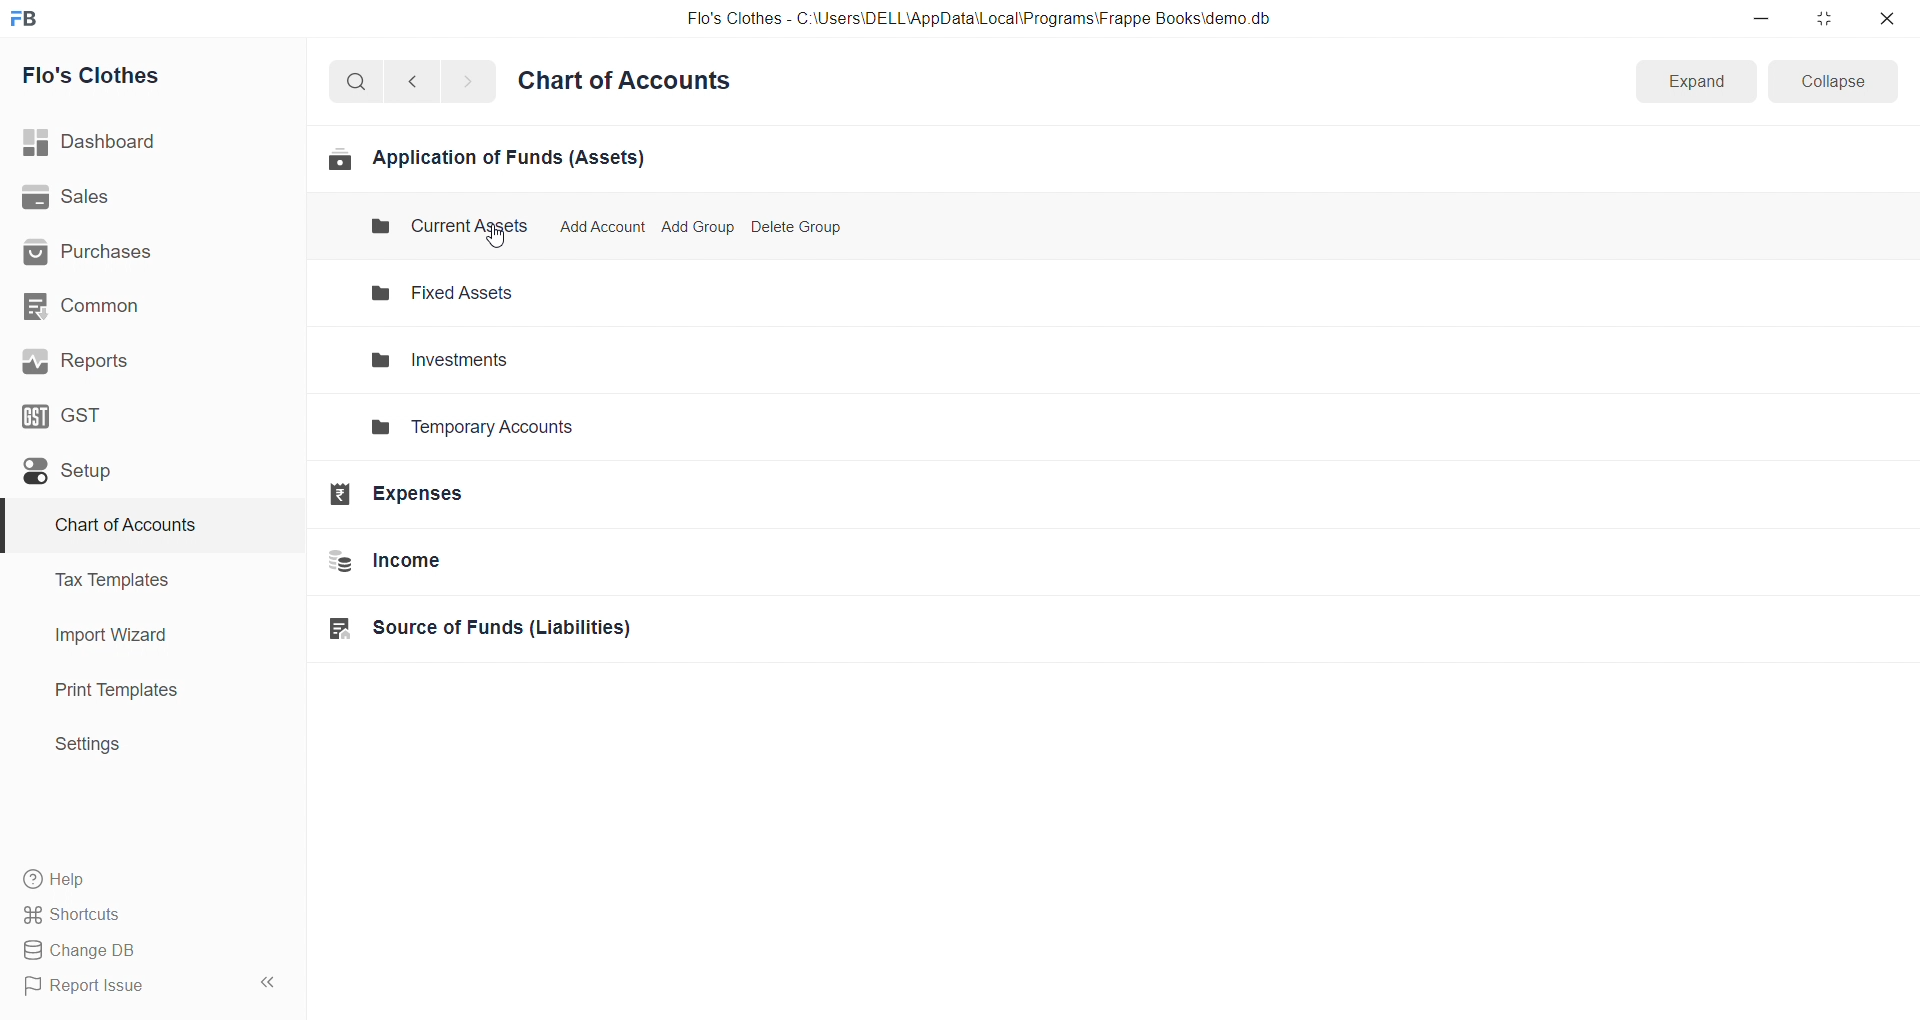 The height and width of the screenshot is (1020, 1920). What do you see at coordinates (630, 82) in the screenshot?
I see `Chart of Accounts` at bounding box center [630, 82].